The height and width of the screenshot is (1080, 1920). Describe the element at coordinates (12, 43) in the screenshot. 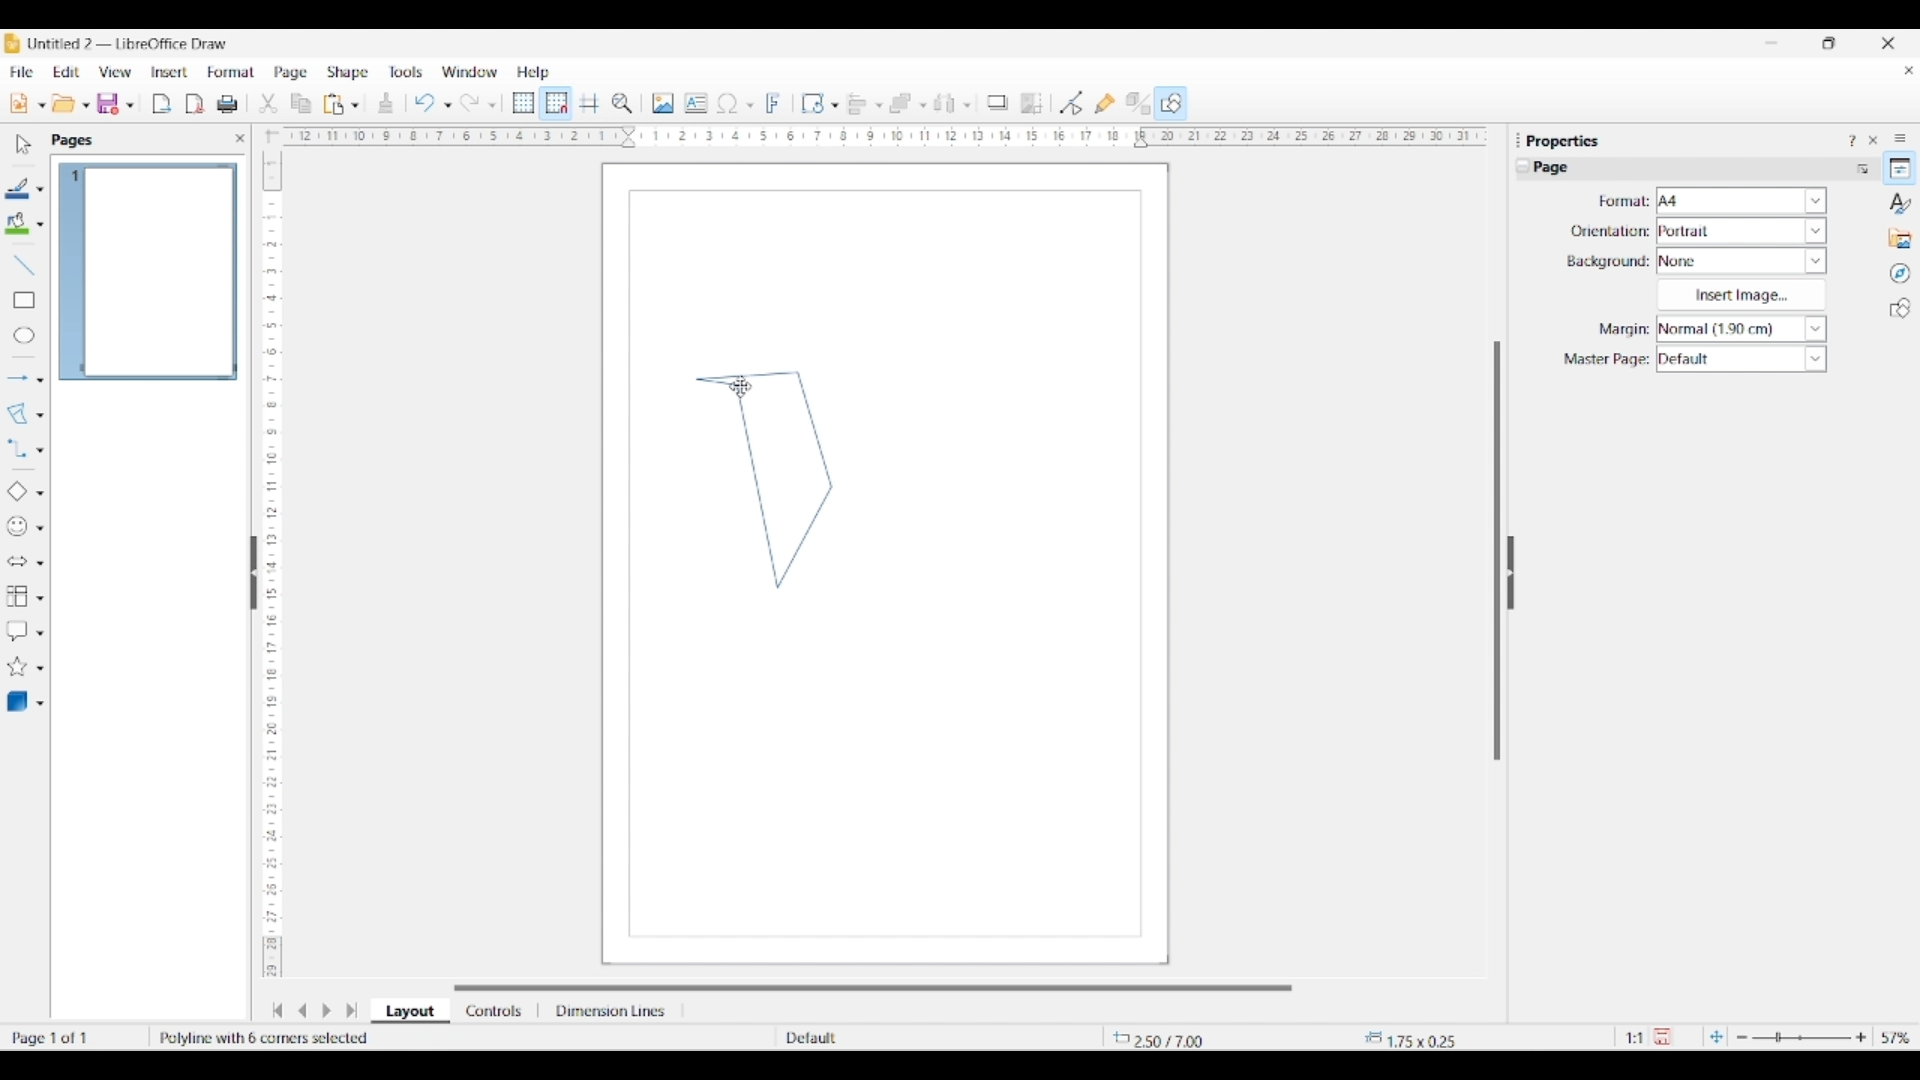

I see `Software logo` at that location.